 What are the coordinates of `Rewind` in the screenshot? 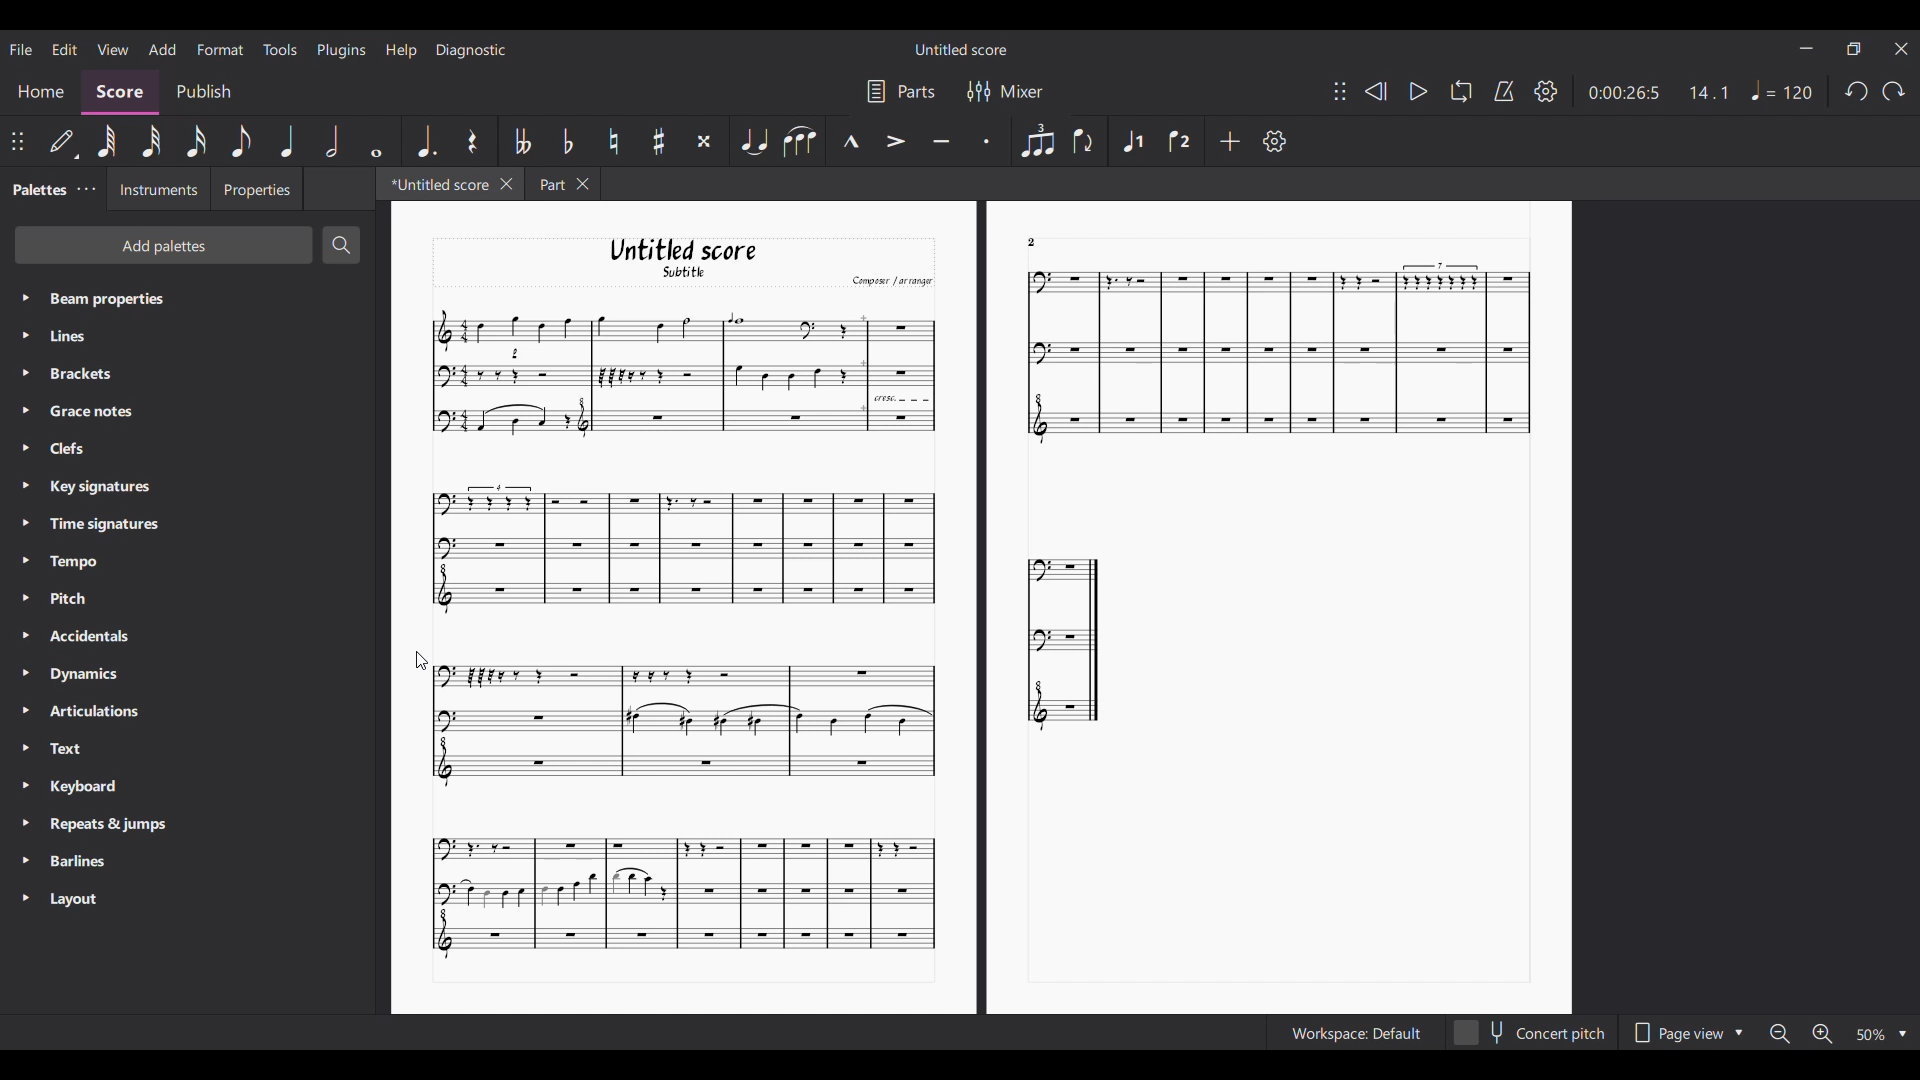 It's located at (1374, 91).